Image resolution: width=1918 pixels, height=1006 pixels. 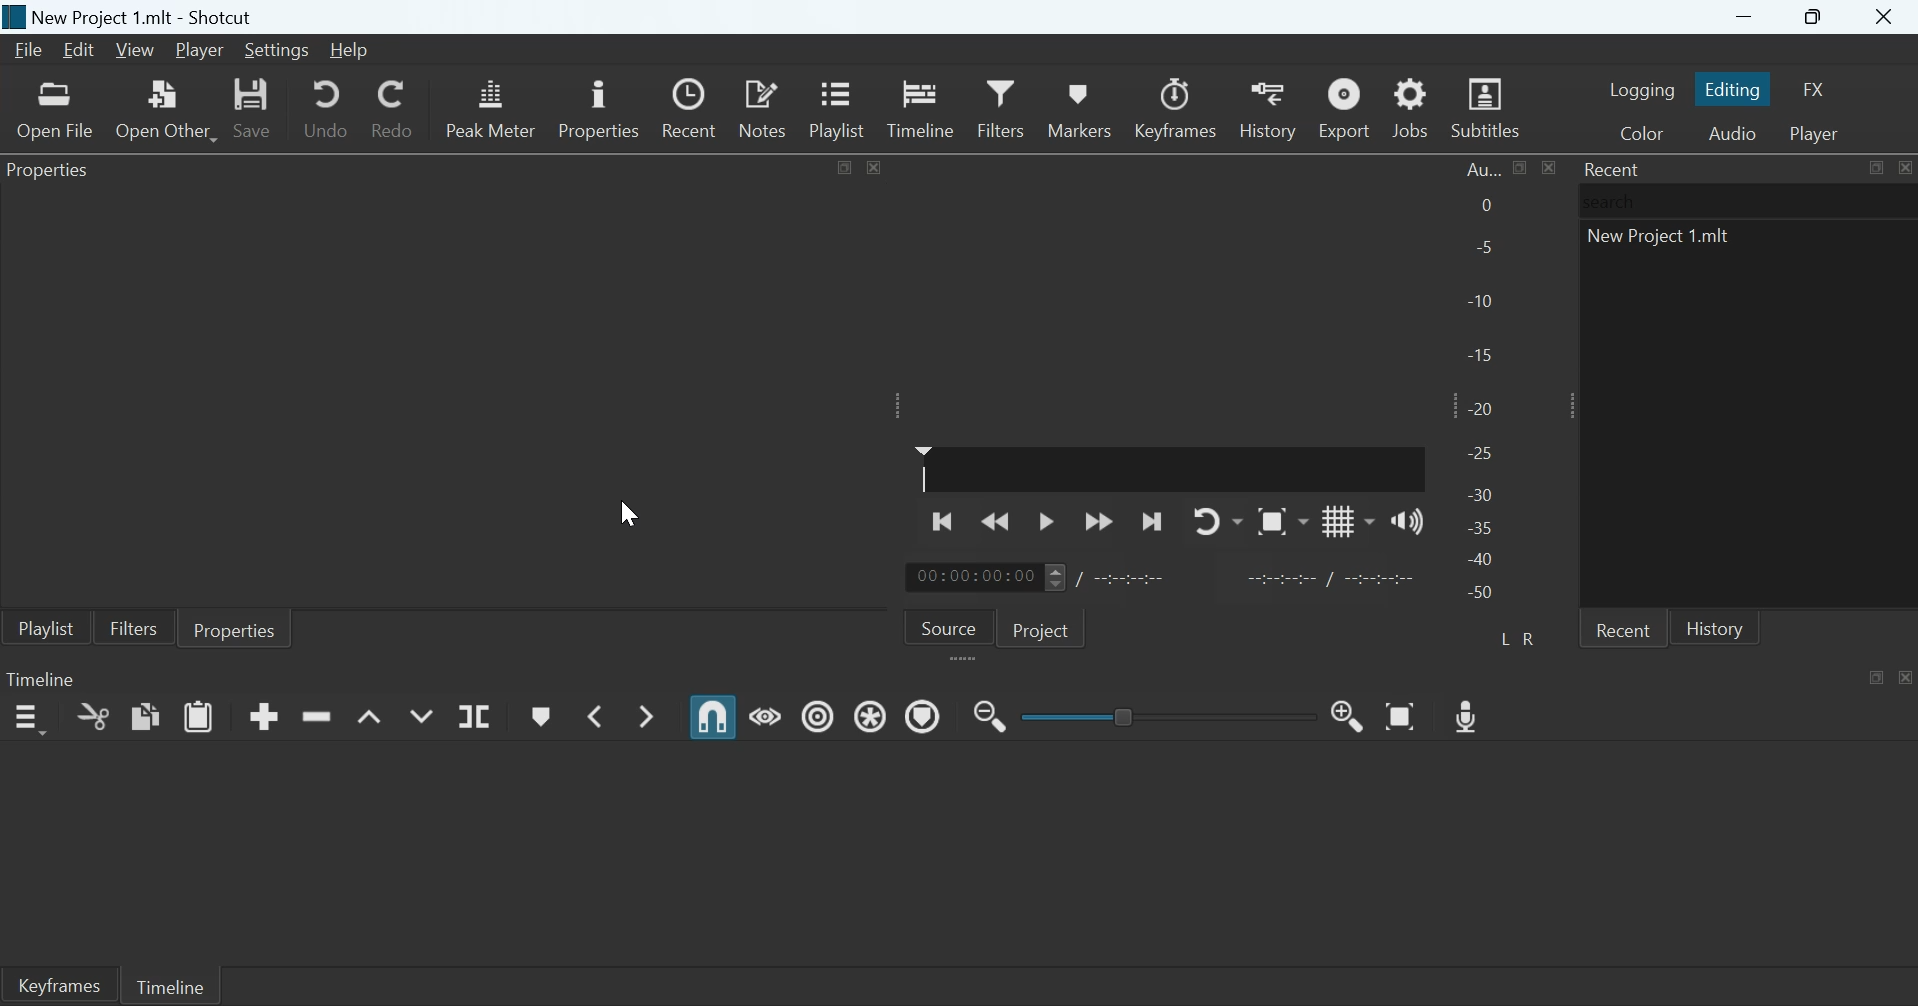 What do you see at coordinates (1488, 108) in the screenshot?
I see `Subtitles` at bounding box center [1488, 108].